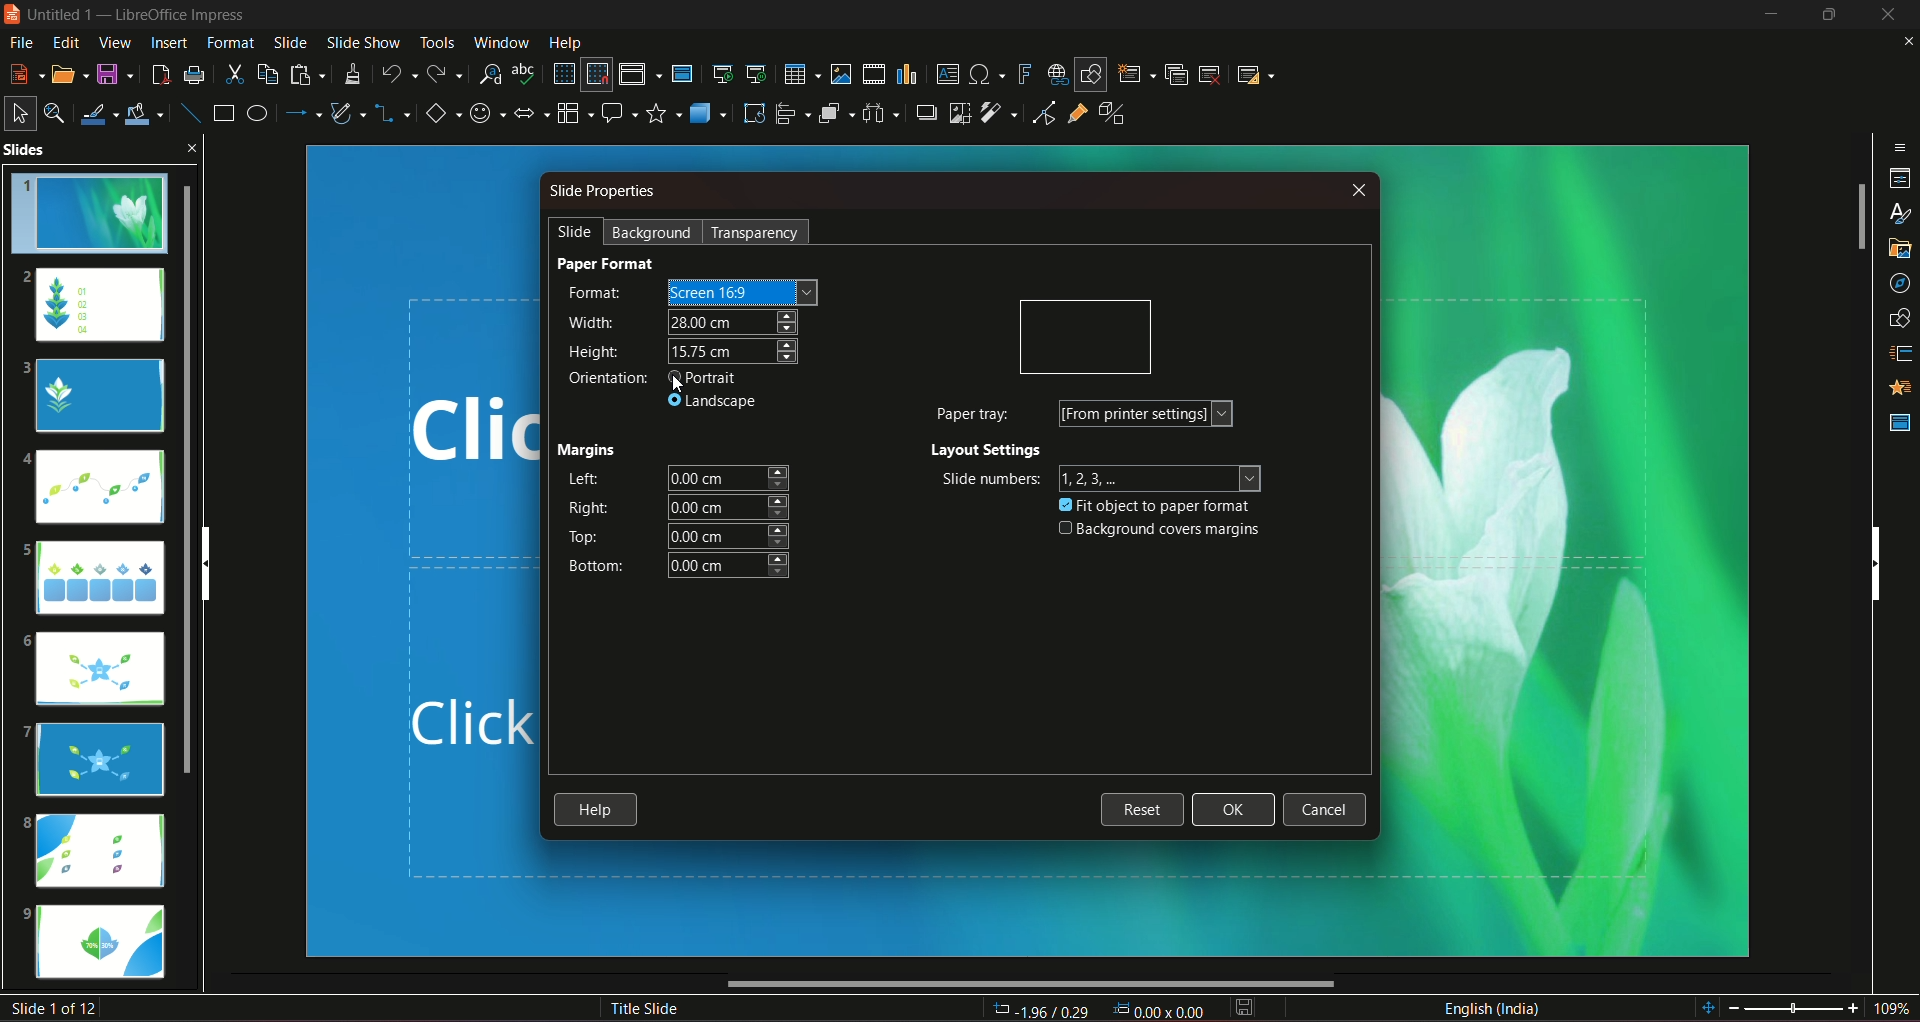  I want to click on crop image, so click(958, 112).